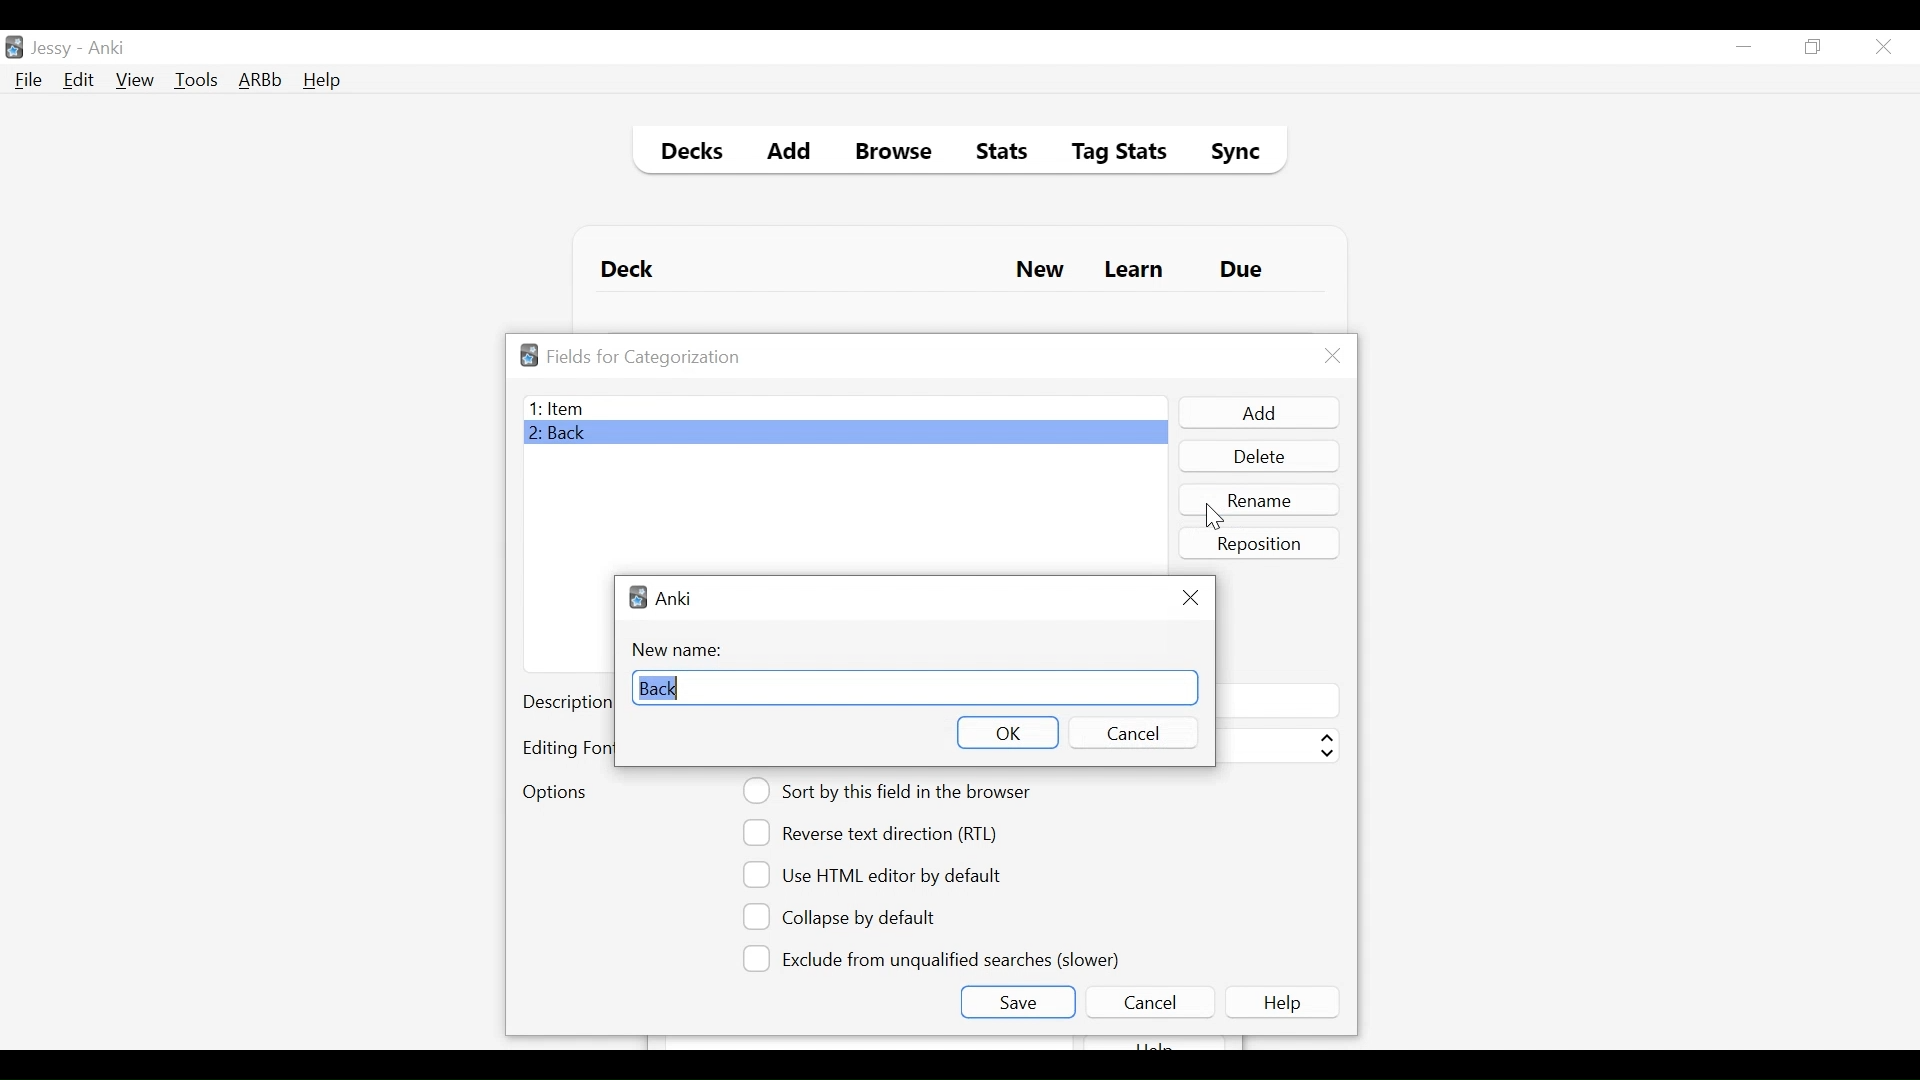  Describe the element at coordinates (1243, 270) in the screenshot. I see `Due` at that location.